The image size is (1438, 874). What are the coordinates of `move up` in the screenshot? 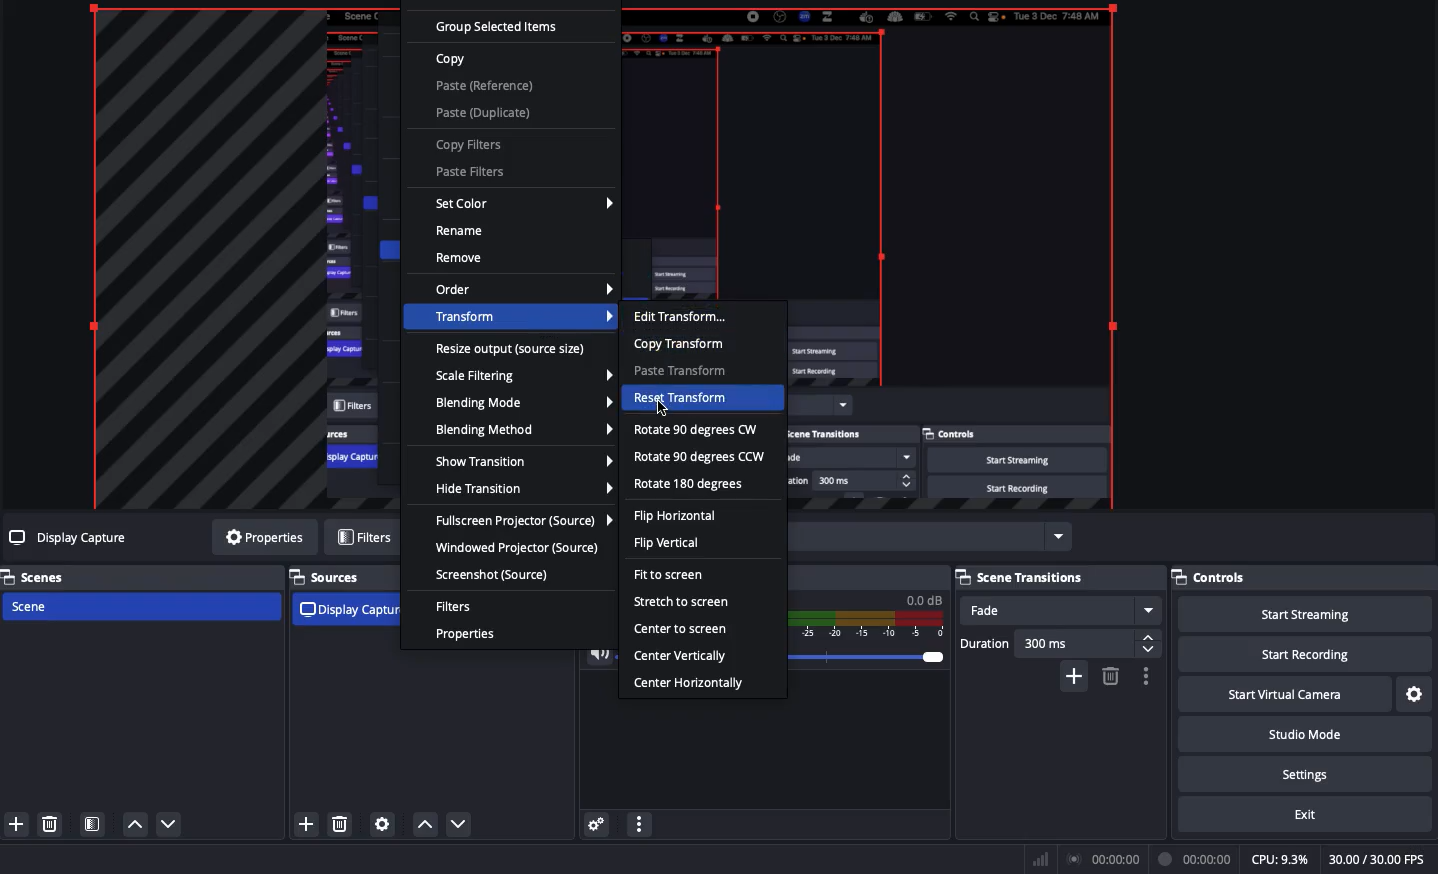 It's located at (421, 827).